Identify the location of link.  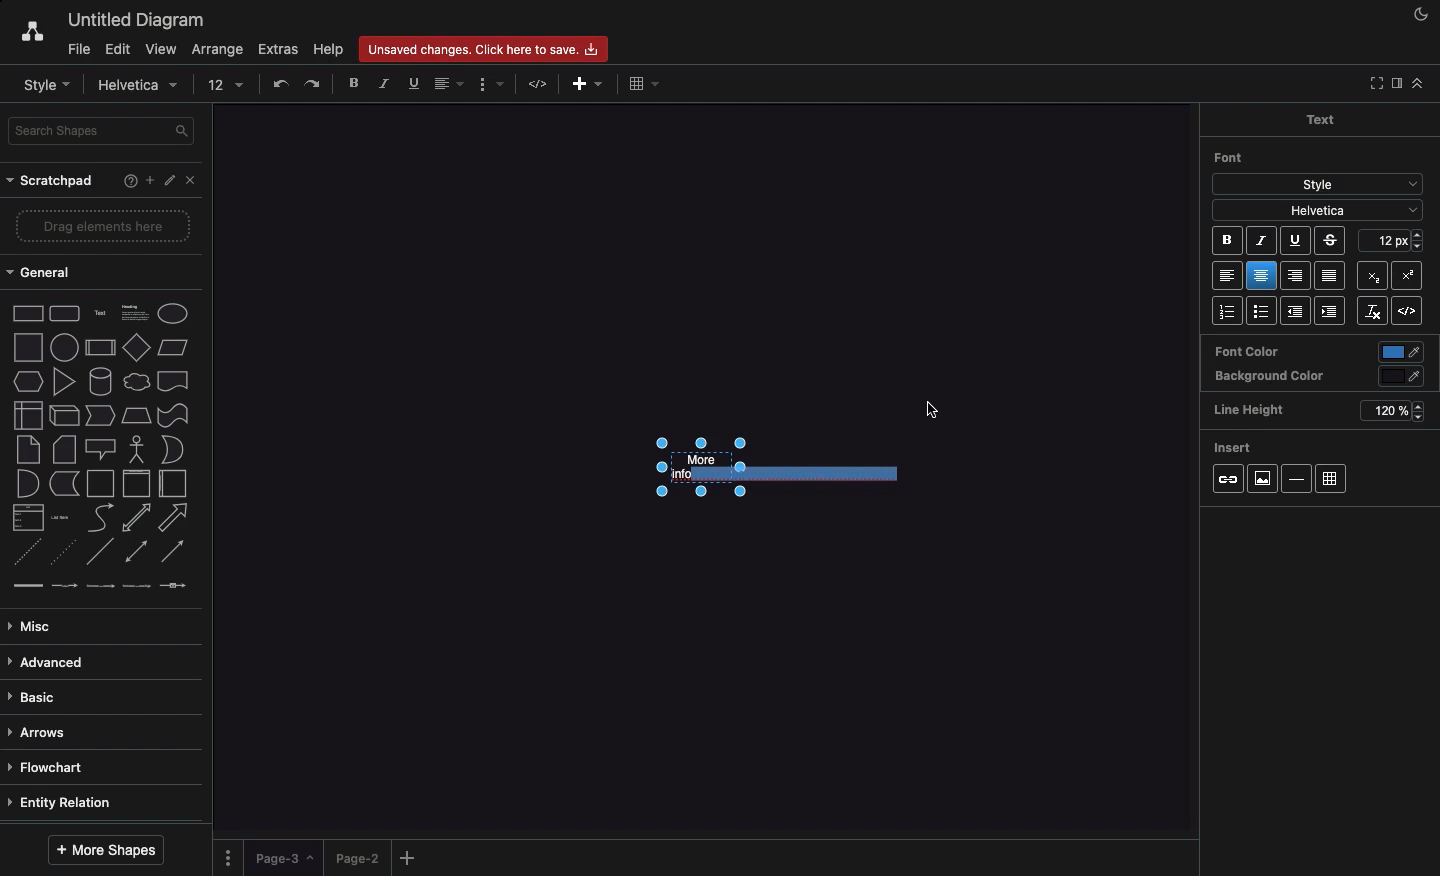
(27, 585).